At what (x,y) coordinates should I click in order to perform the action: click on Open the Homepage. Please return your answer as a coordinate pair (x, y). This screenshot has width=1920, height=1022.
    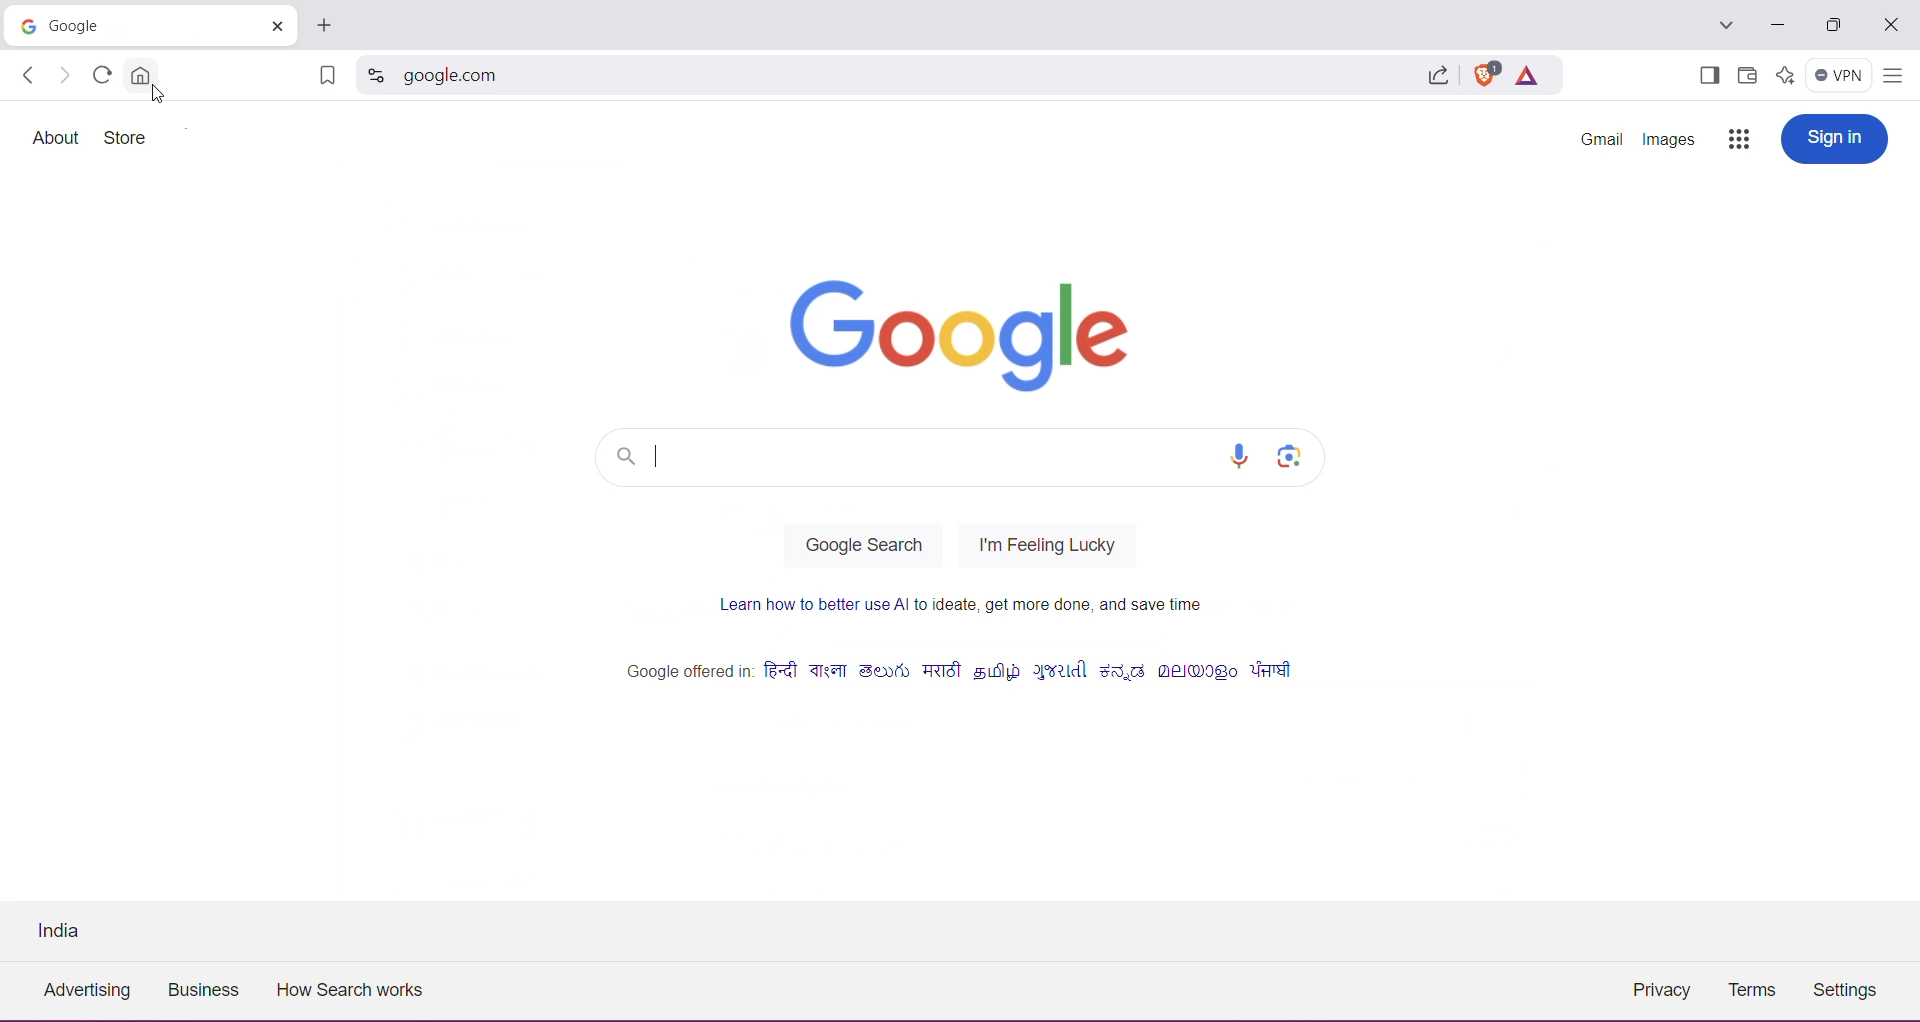
    Looking at the image, I should click on (139, 74).